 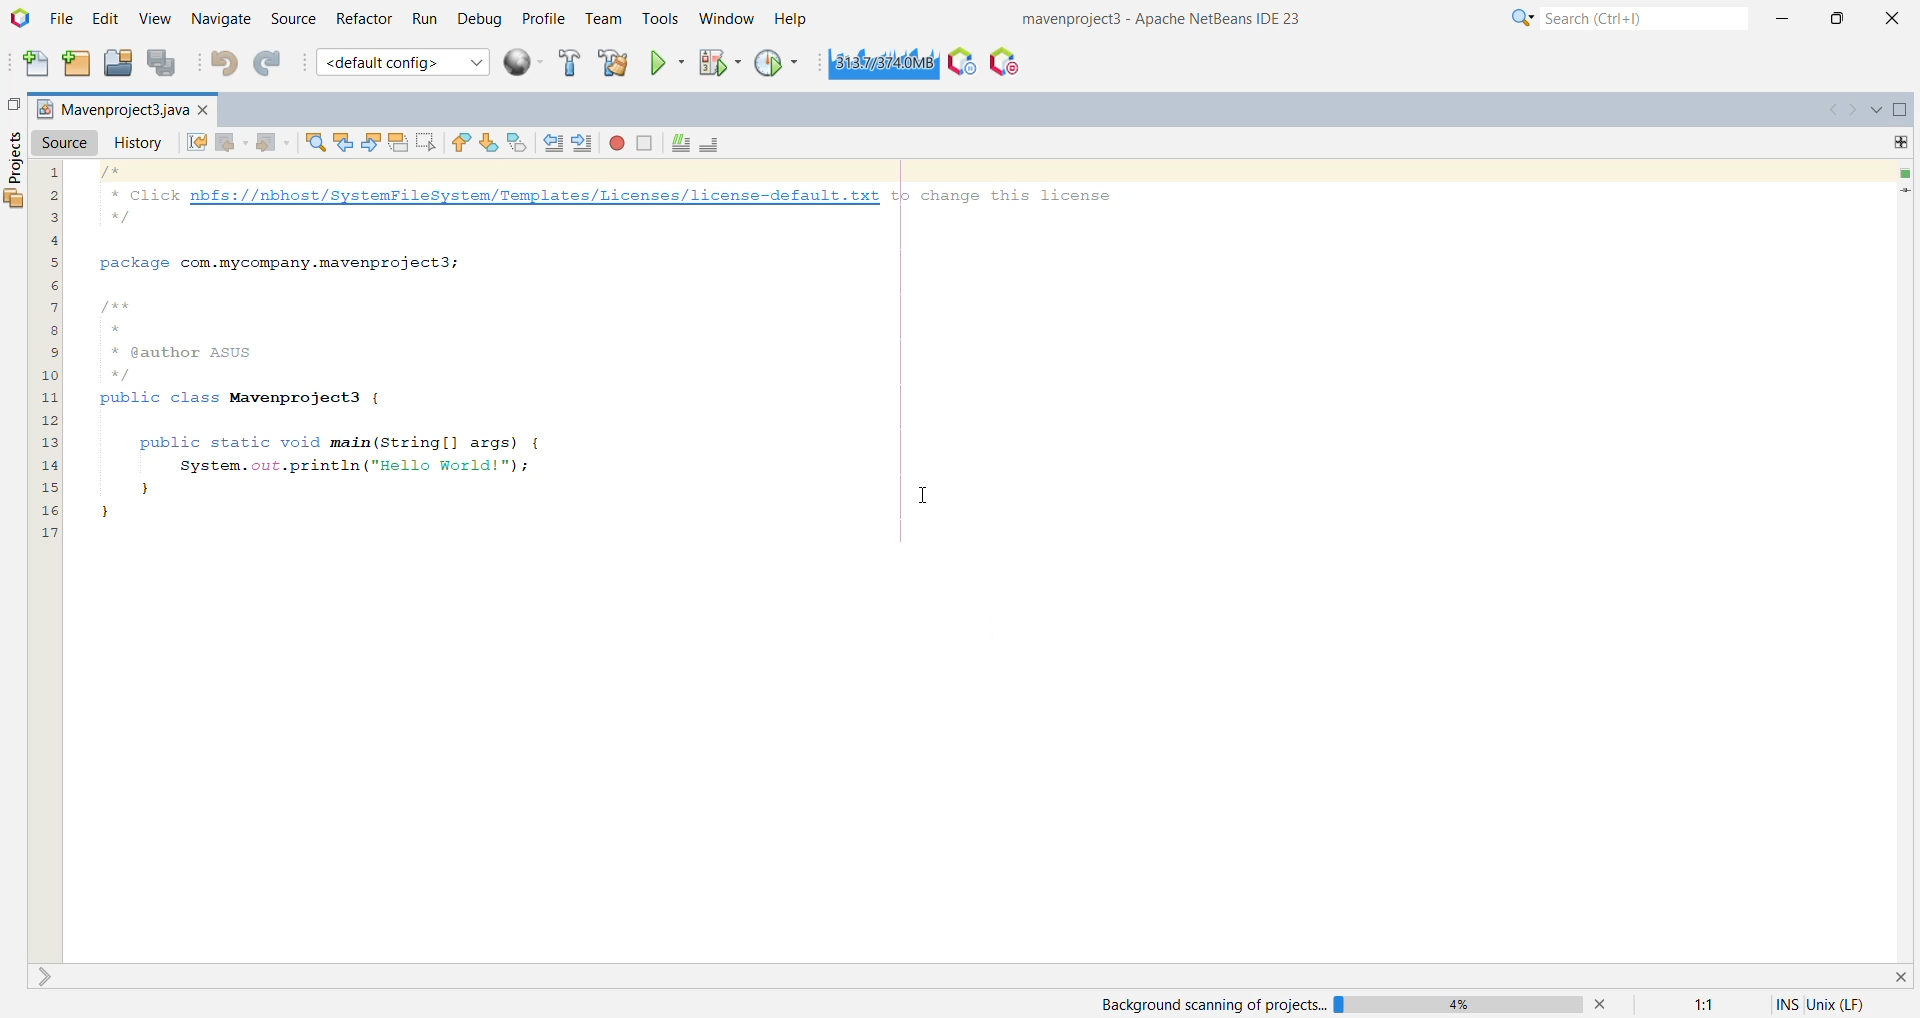 I want to click on Close, so click(x=1898, y=977).